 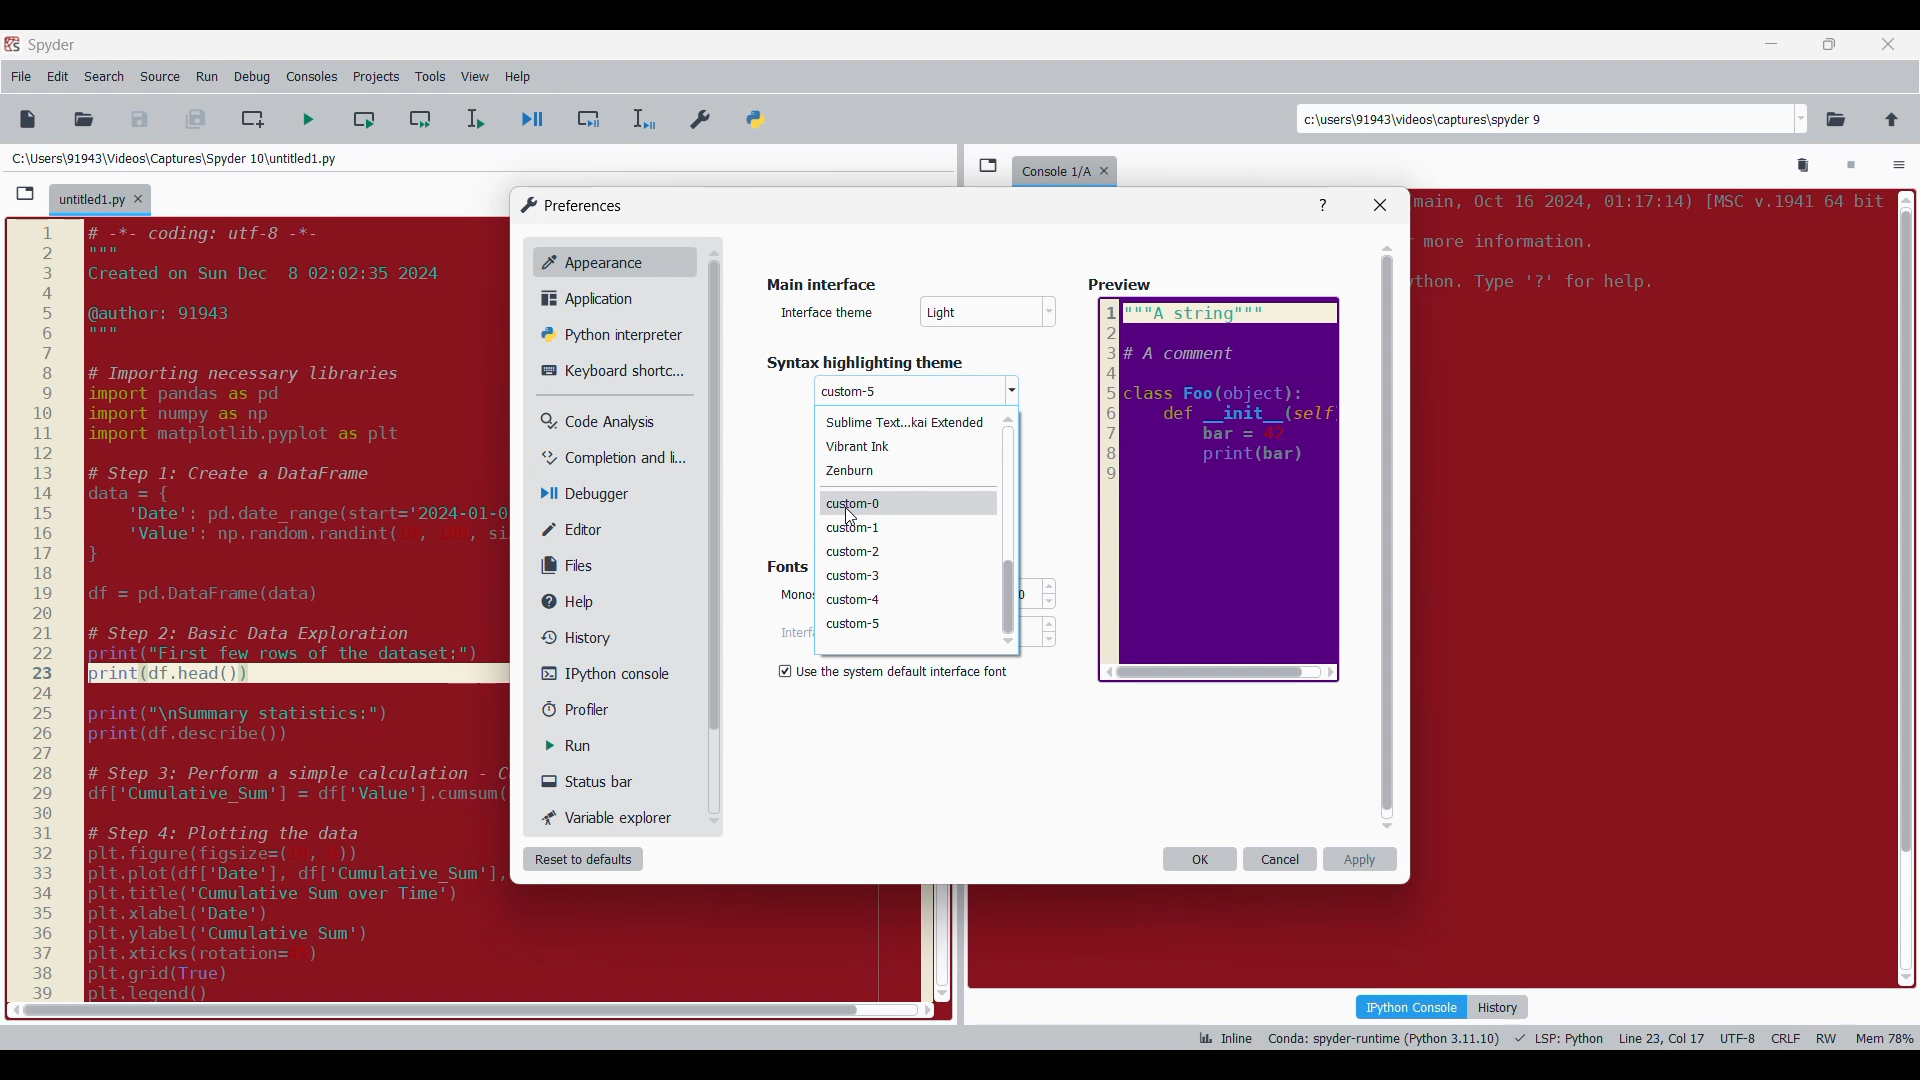 What do you see at coordinates (207, 77) in the screenshot?
I see `Run menu` at bounding box center [207, 77].